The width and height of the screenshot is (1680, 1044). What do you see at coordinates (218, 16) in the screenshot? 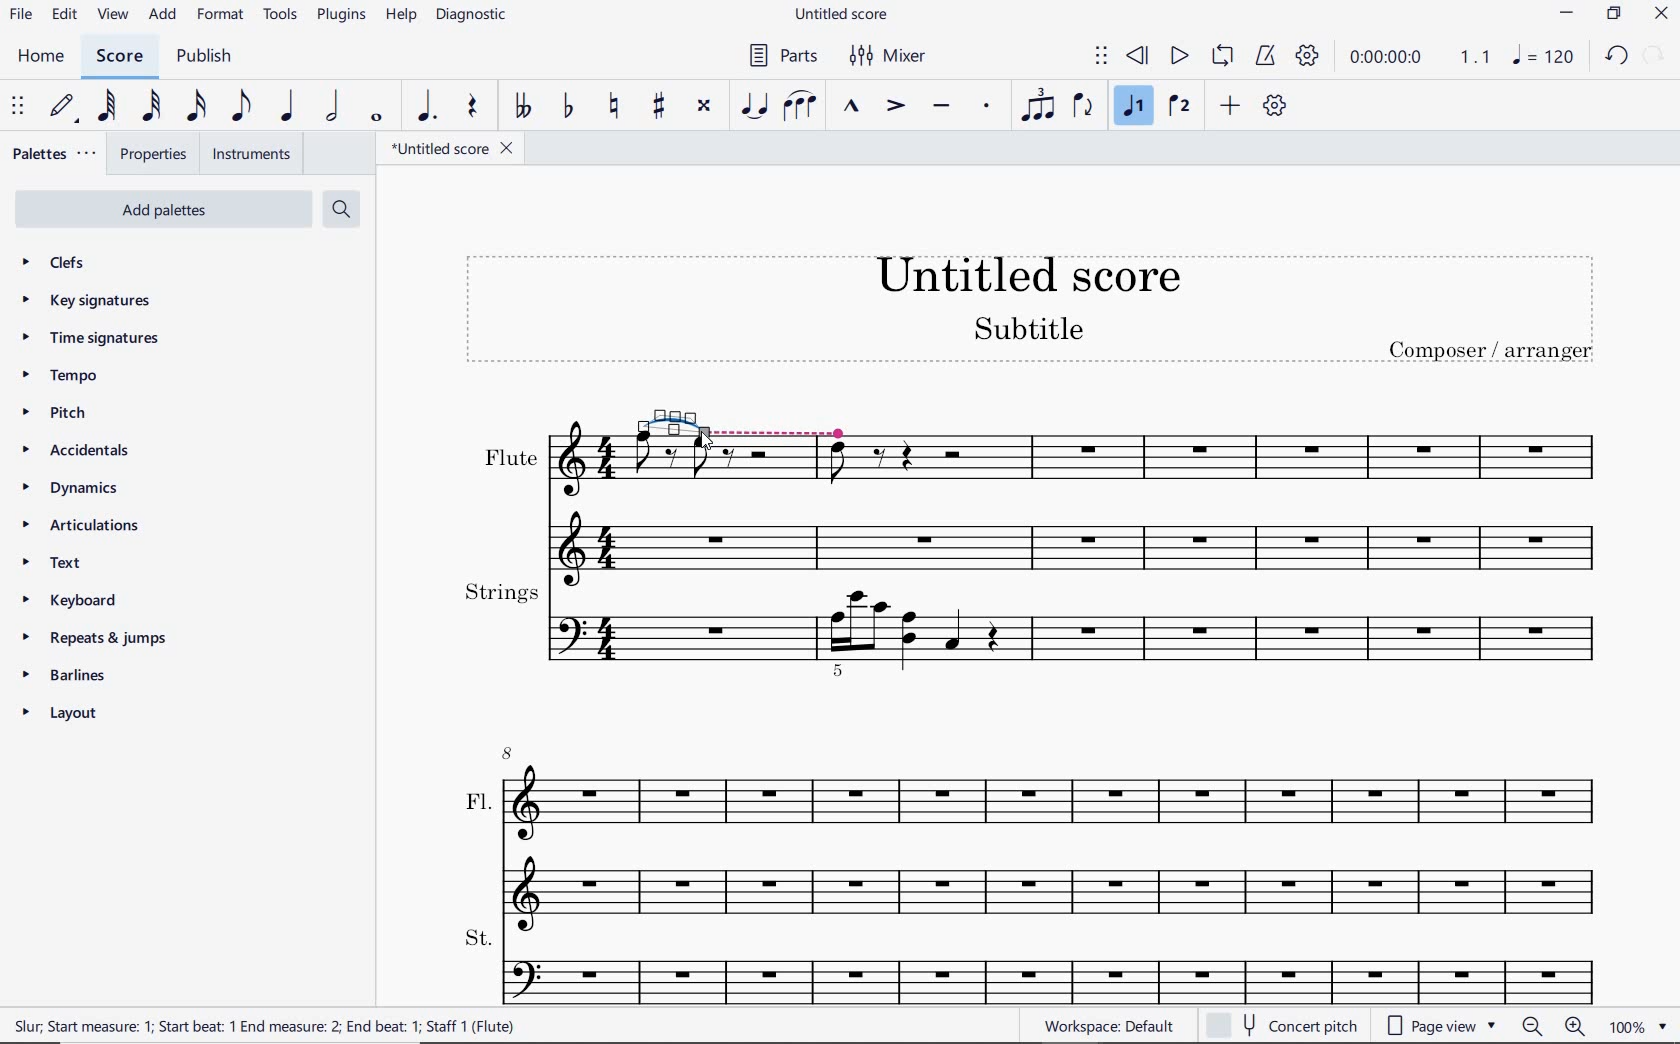
I see `format` at bounding box center [218, 16].